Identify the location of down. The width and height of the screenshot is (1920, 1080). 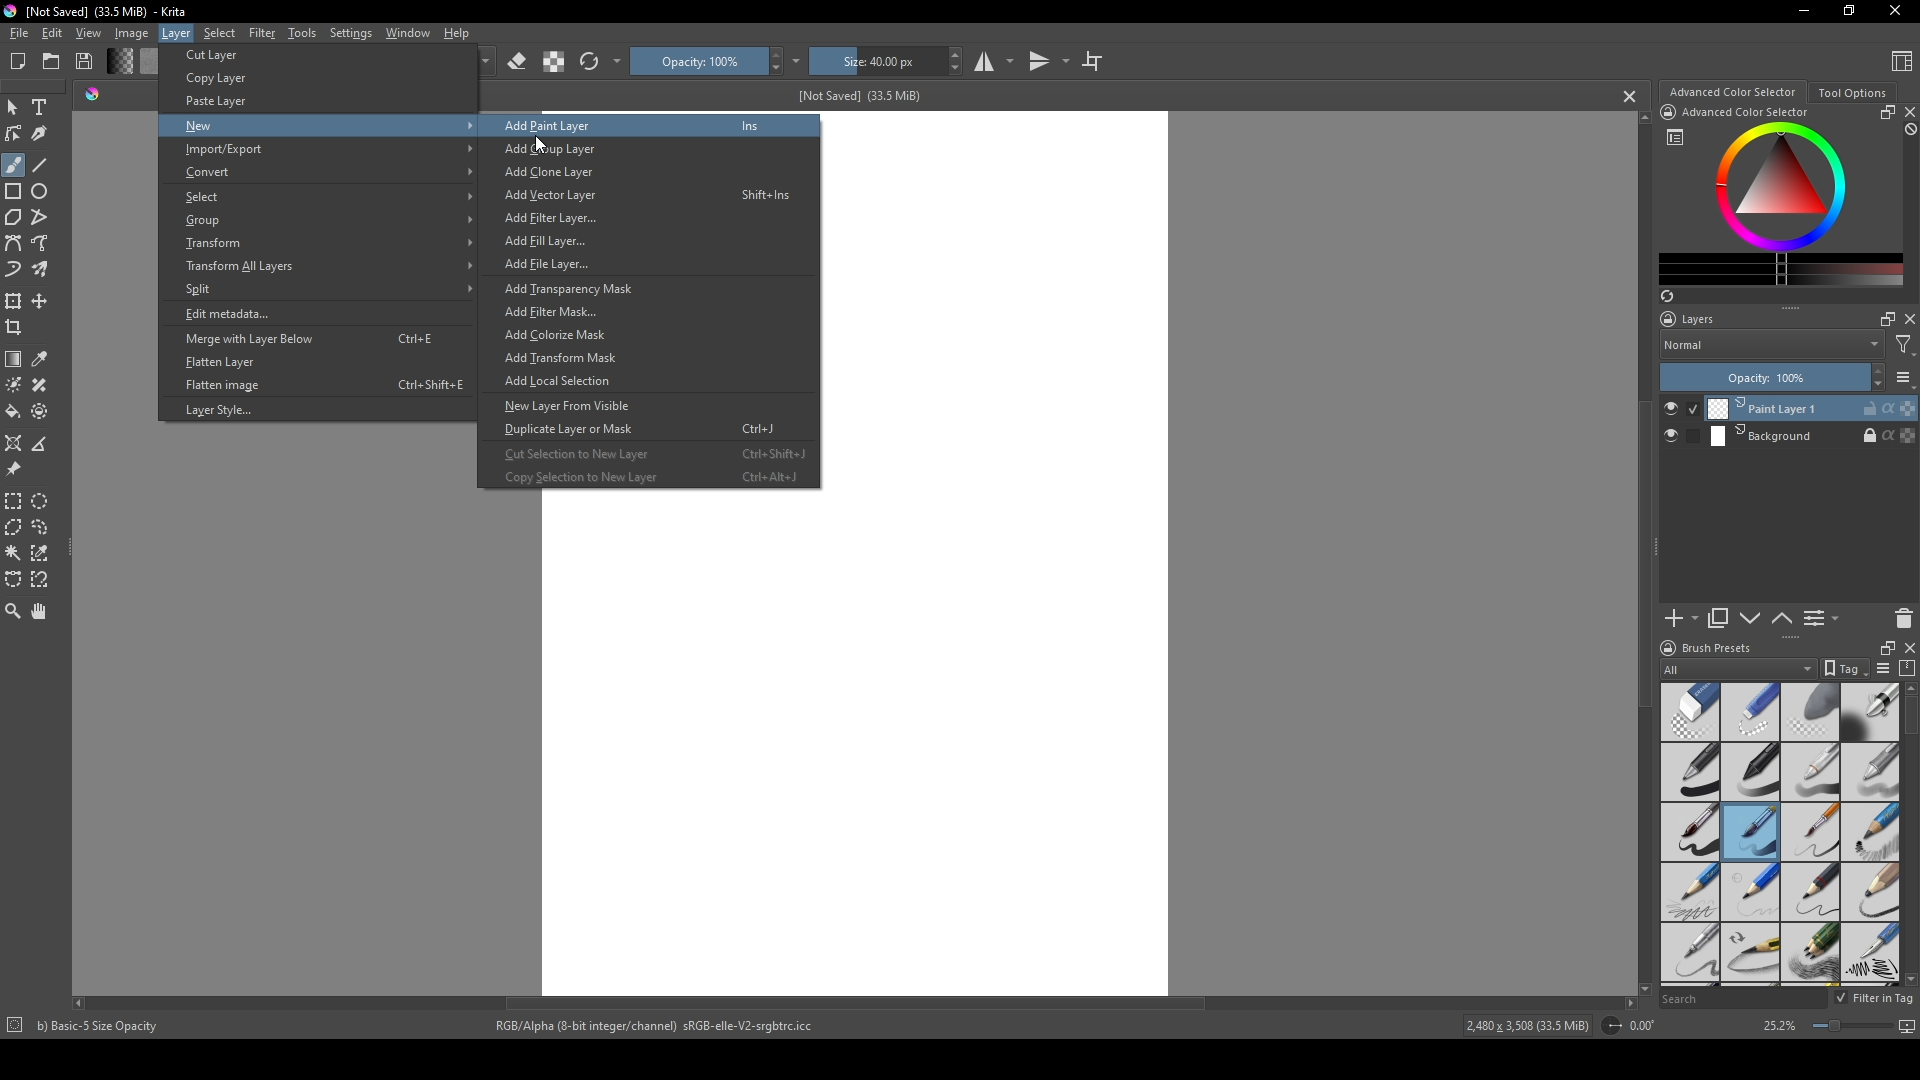
(1750, 618).